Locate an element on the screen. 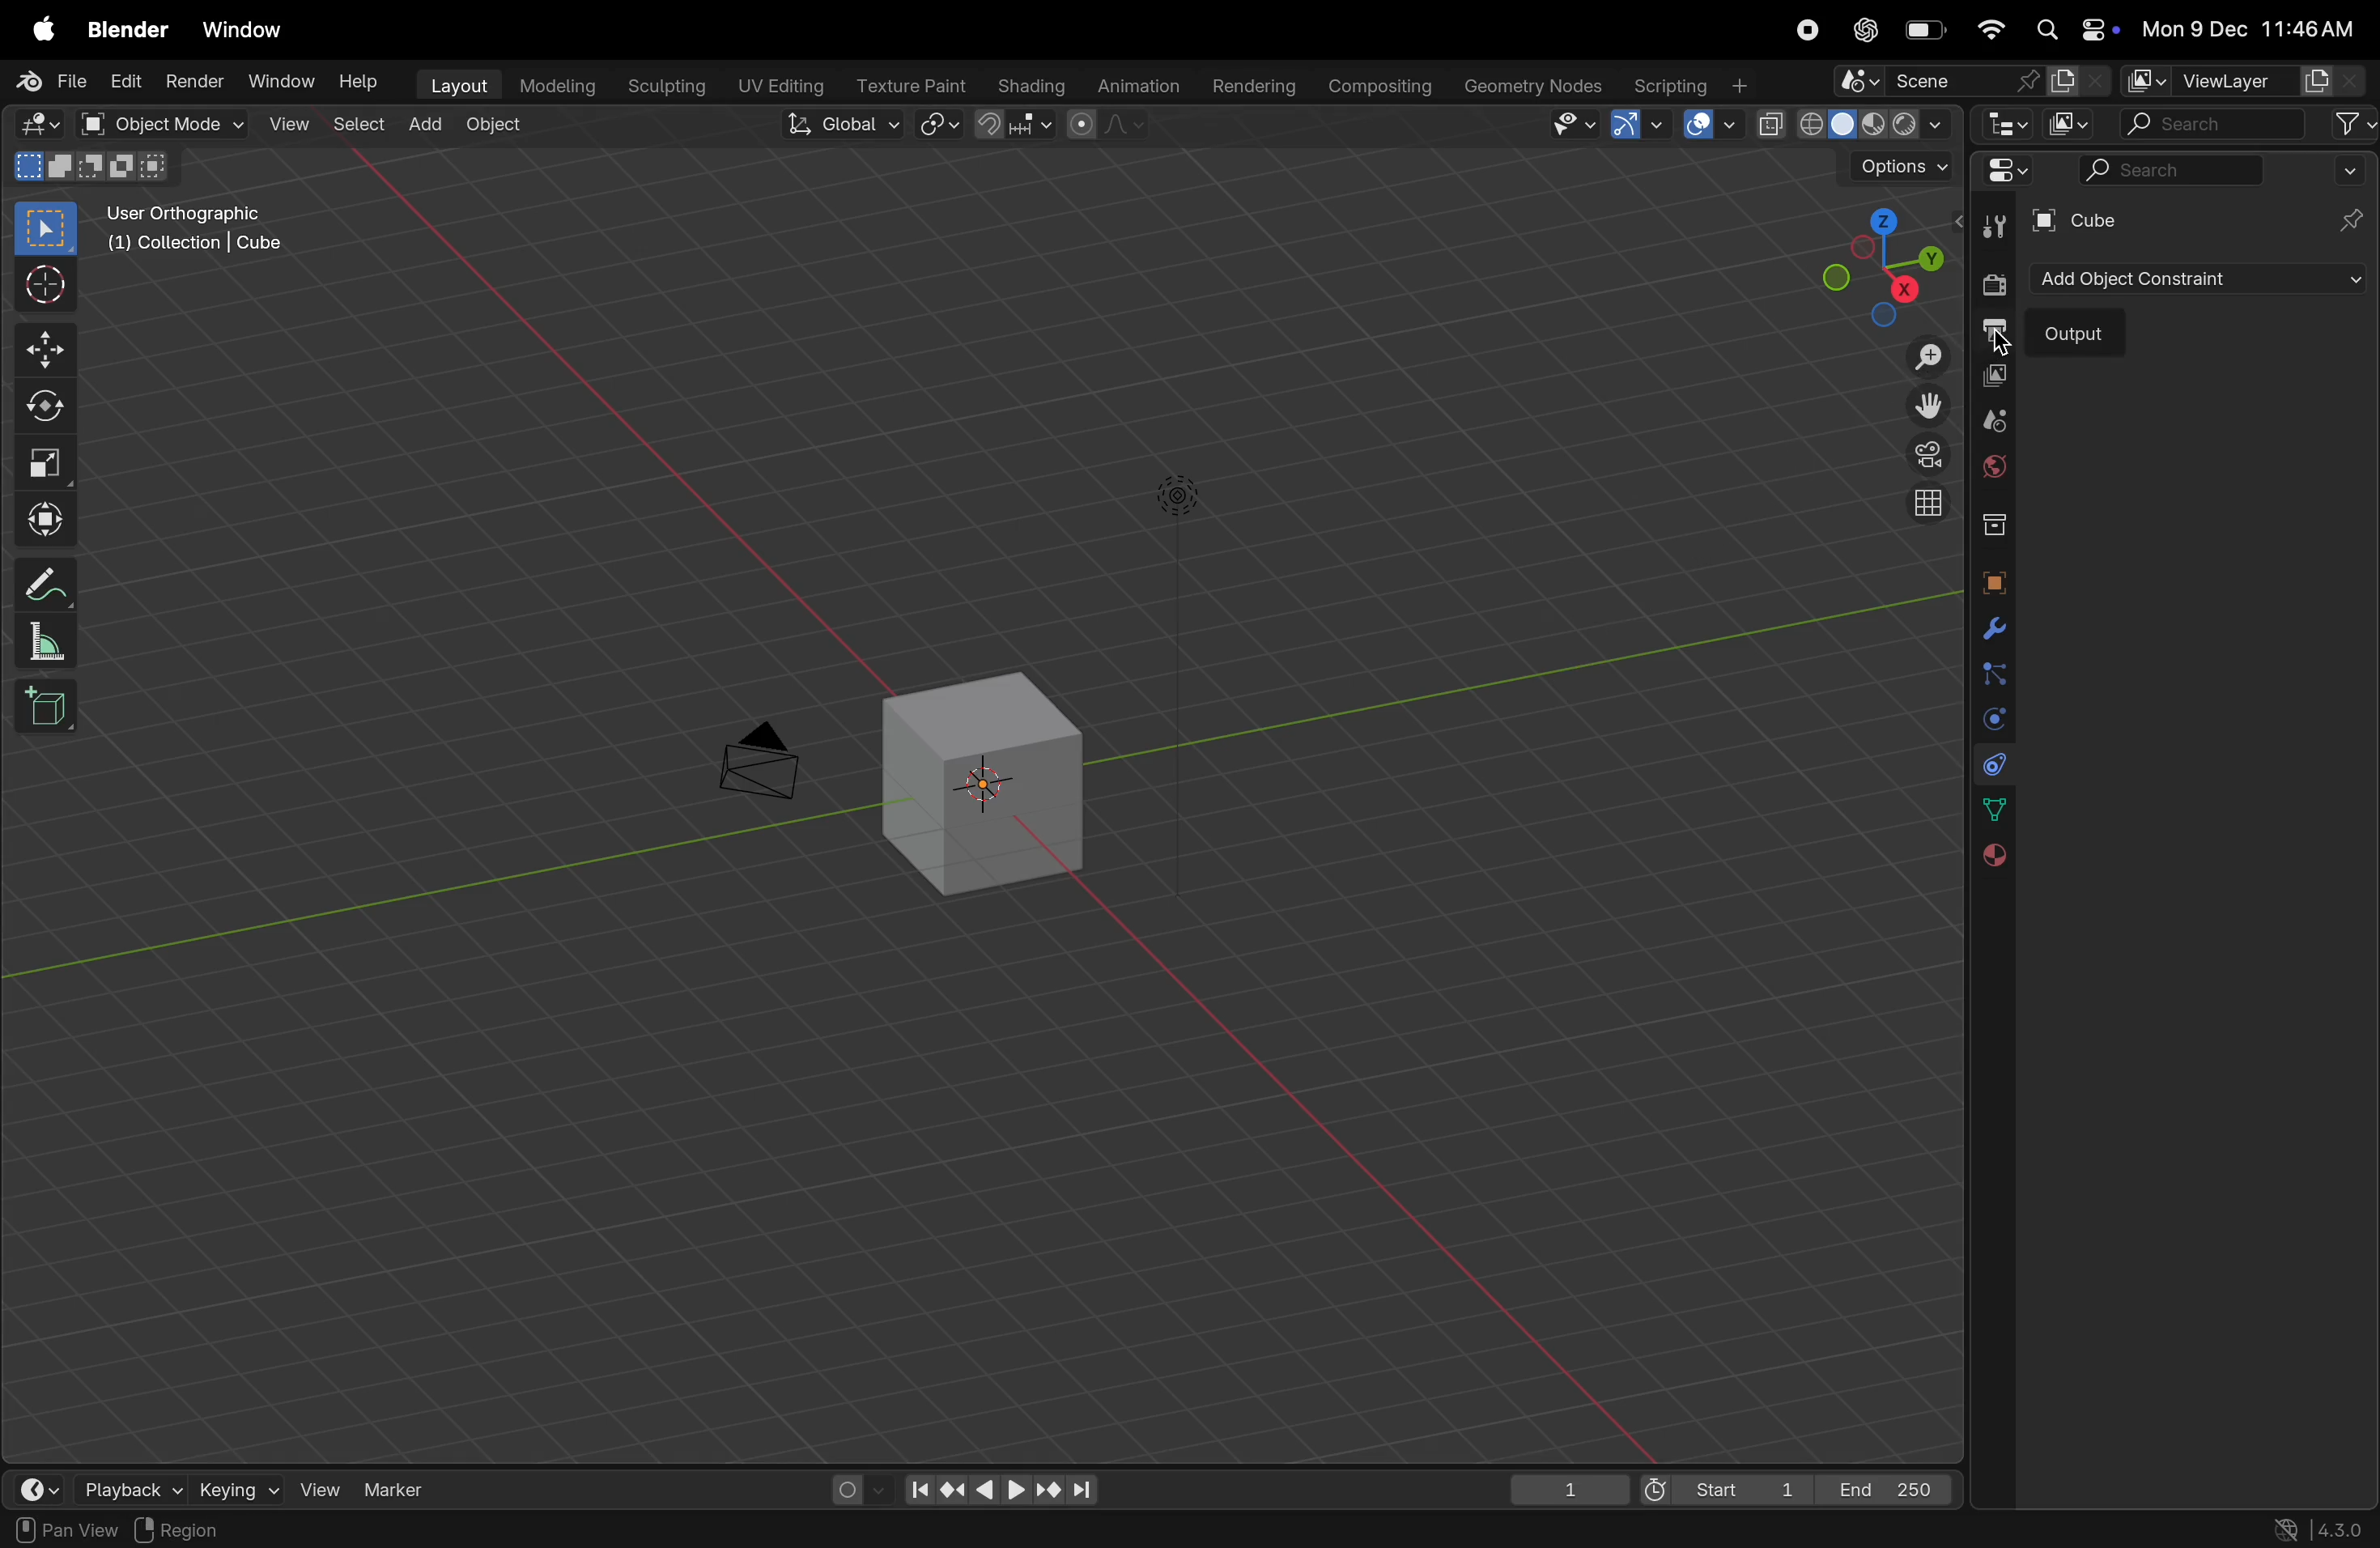 The image size is (2380, 1548). annotate is located at coordinates (41, 584).